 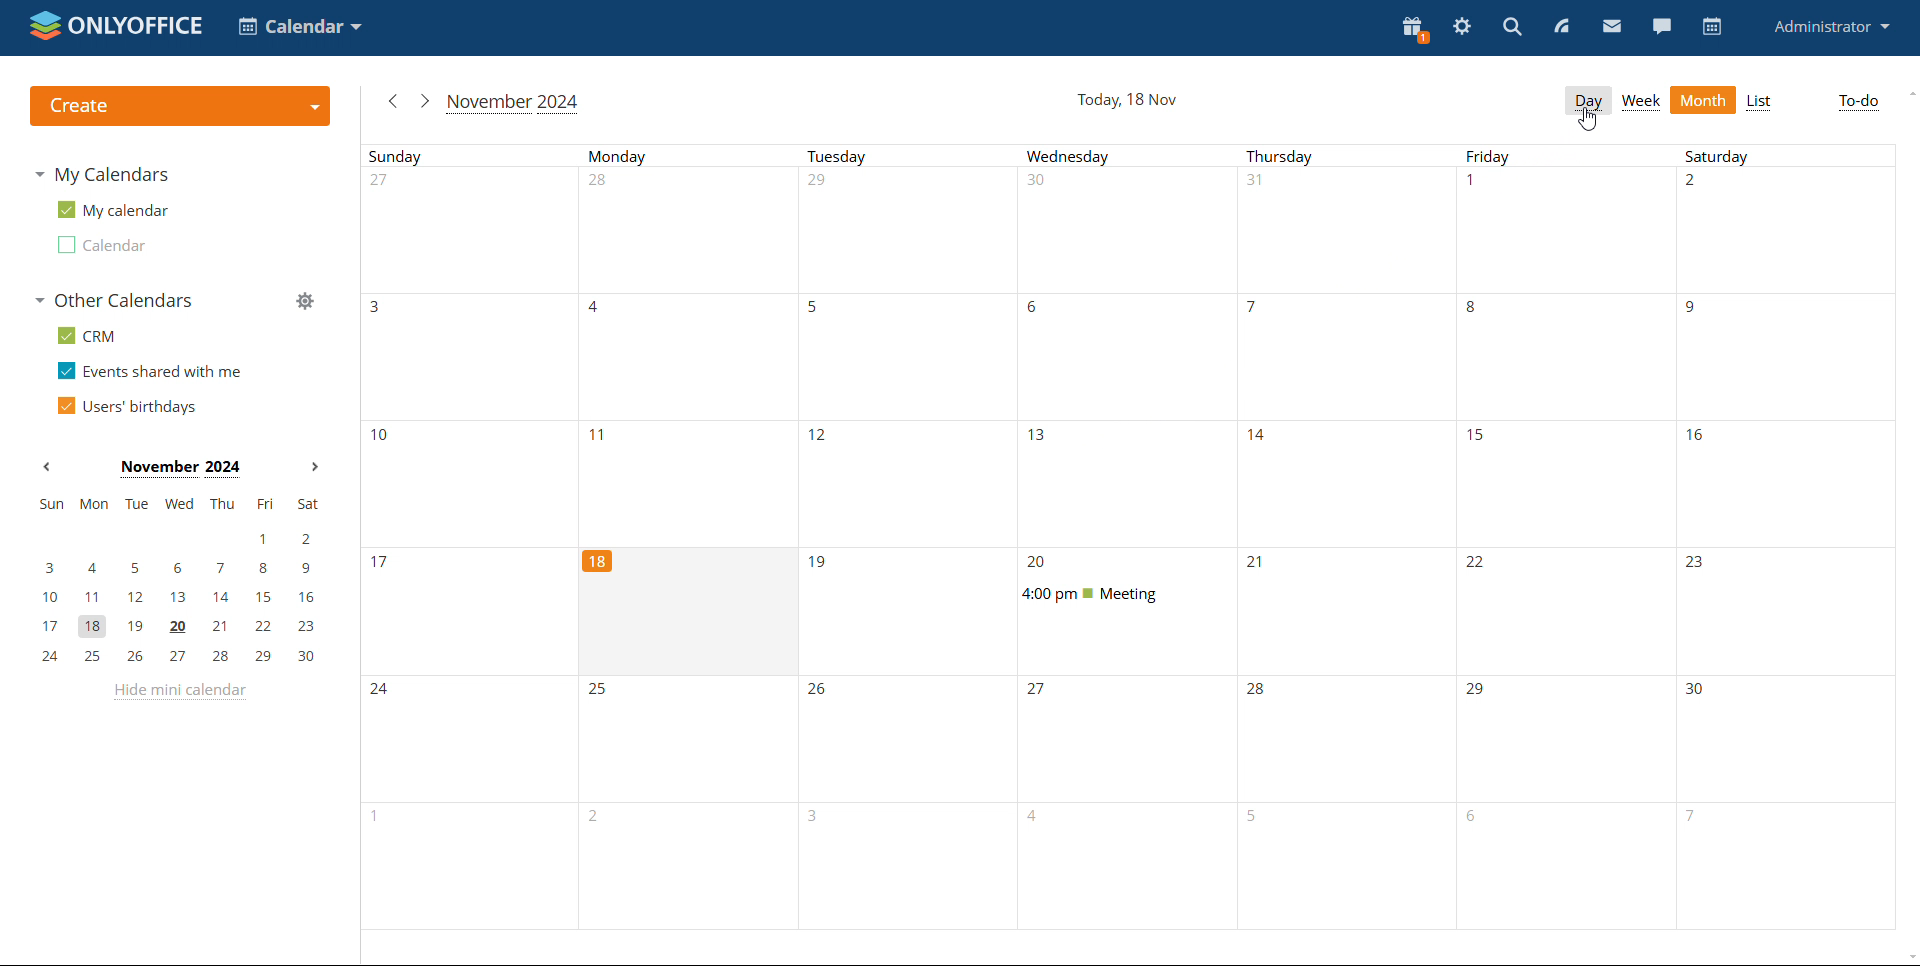 I want to click on Saturday, so click(x=1787, y=549).